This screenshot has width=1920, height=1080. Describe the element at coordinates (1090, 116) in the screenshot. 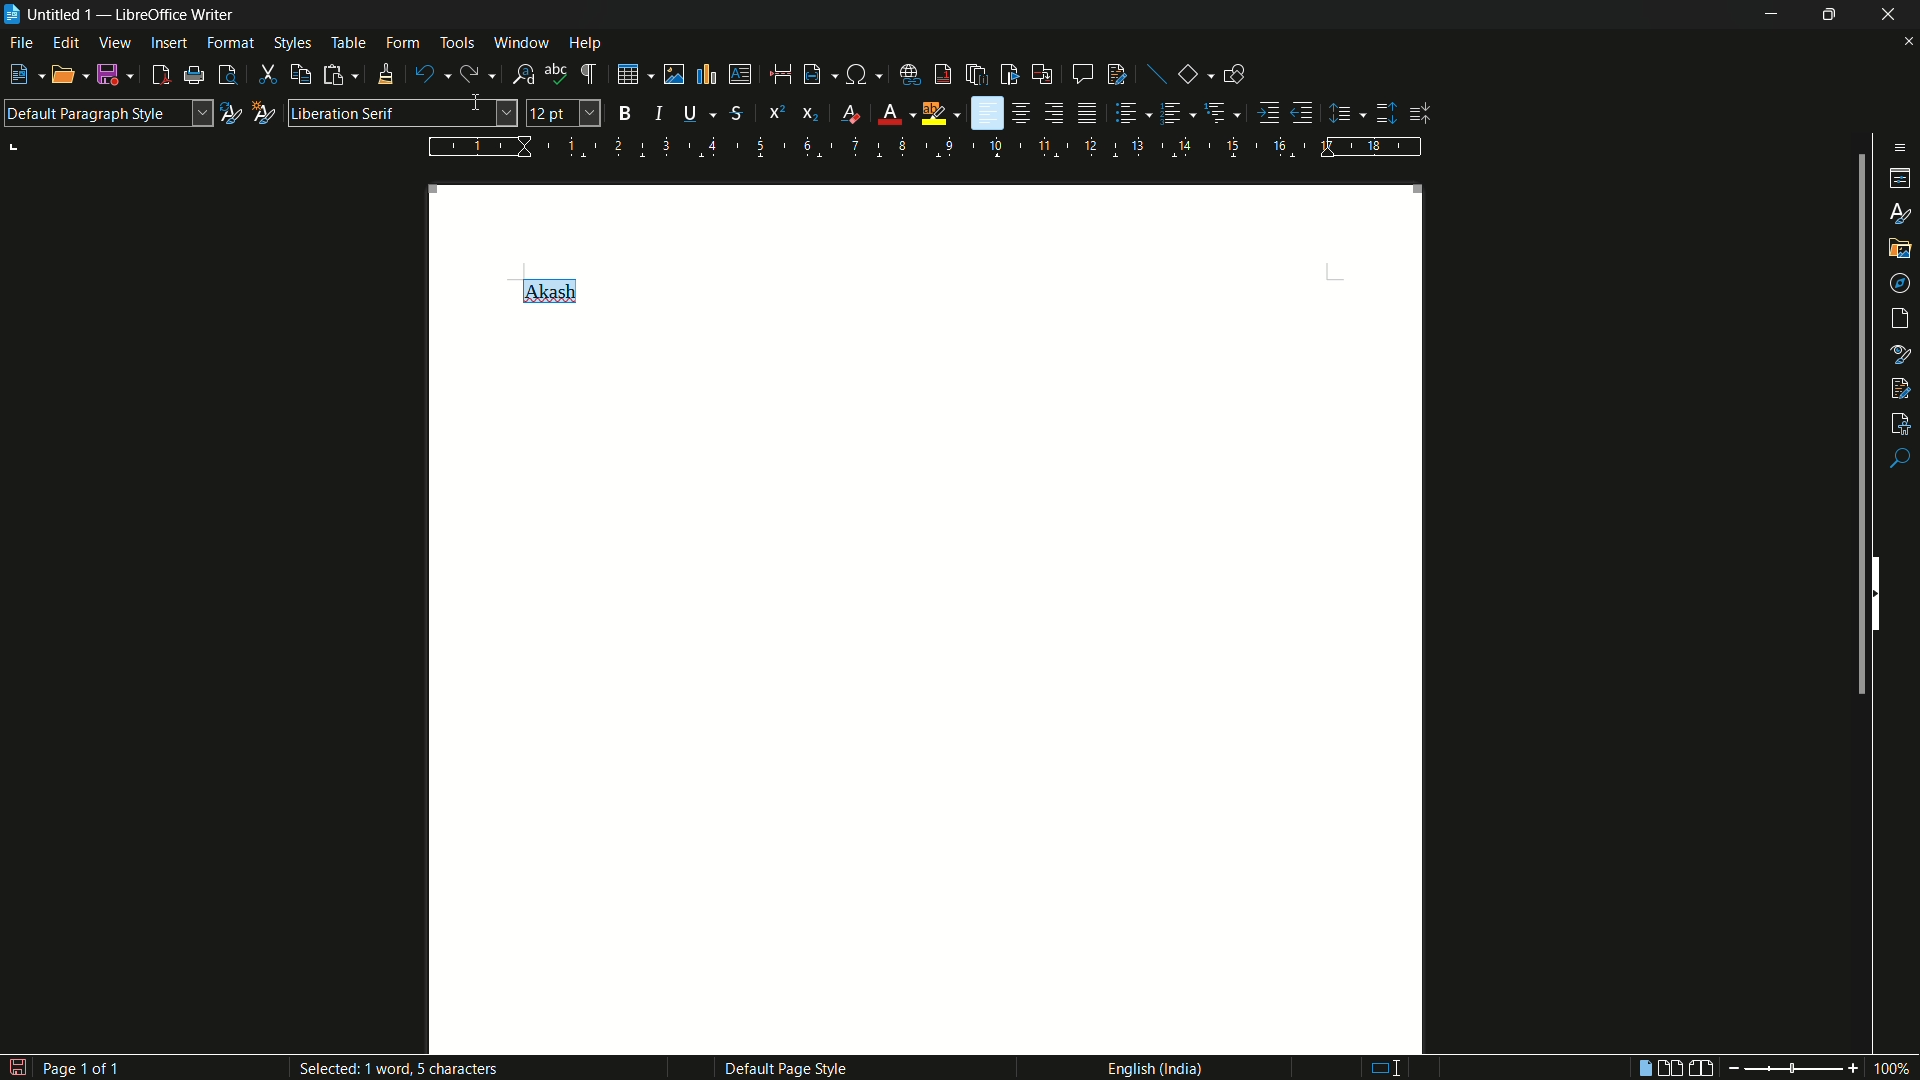

I see `justify` at that location.